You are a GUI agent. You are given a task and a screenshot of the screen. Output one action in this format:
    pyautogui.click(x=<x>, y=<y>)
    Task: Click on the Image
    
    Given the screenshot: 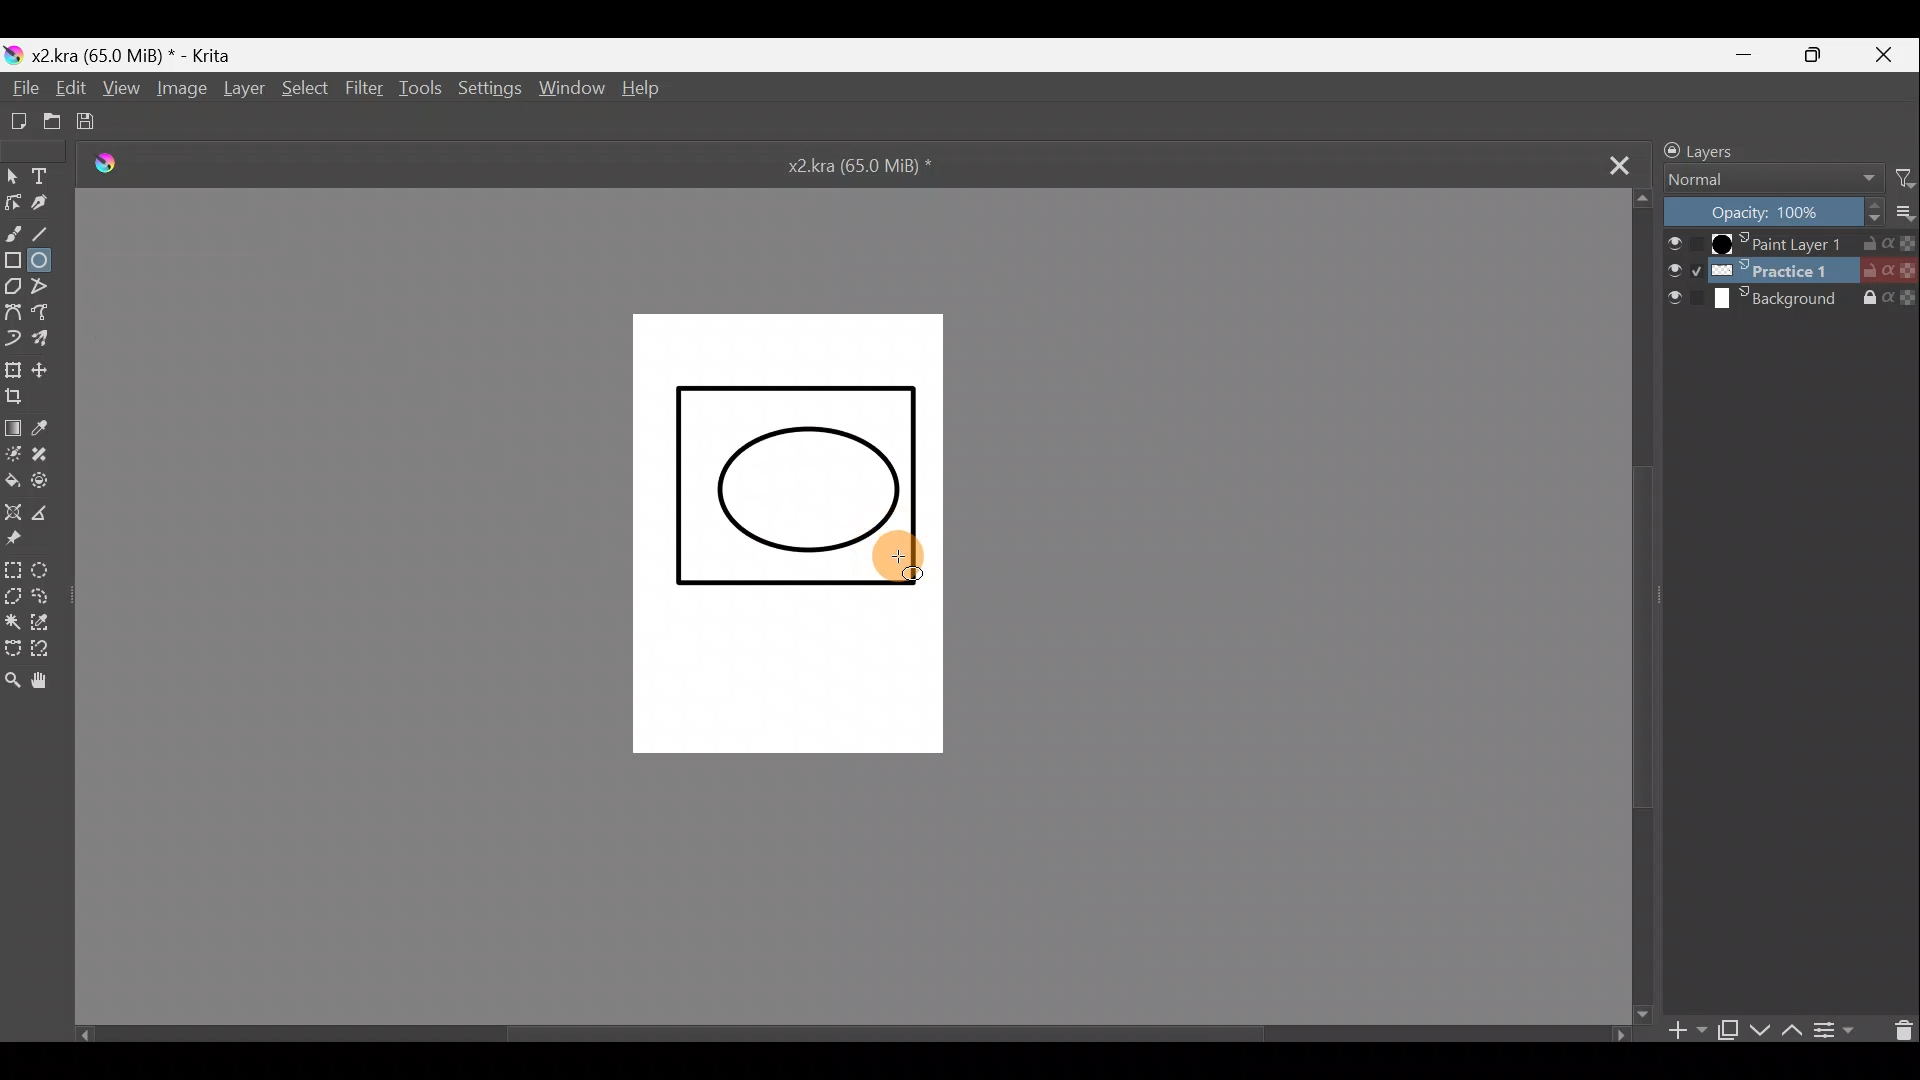 What is the action you would take?
    pyautogui.click(x=183, y=91)
    